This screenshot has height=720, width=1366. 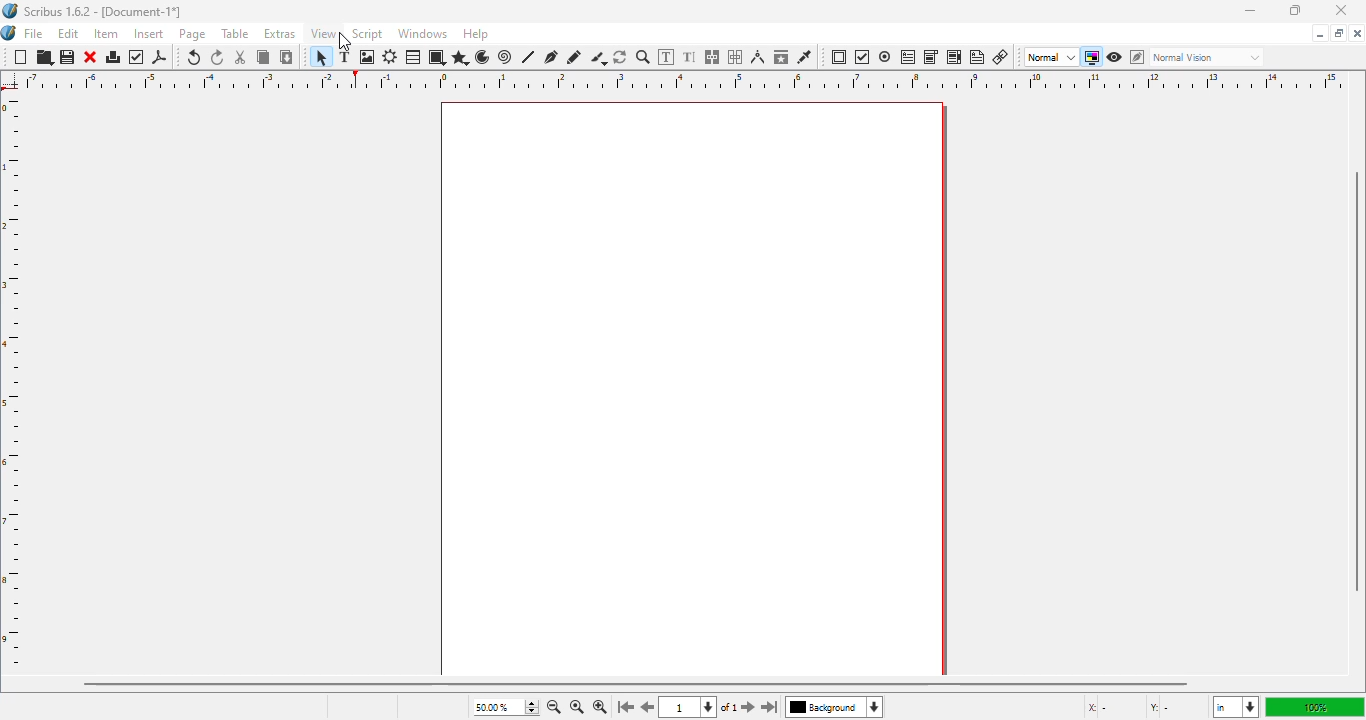 I want to click on edit contents in frame, so click(x=667, y=56).